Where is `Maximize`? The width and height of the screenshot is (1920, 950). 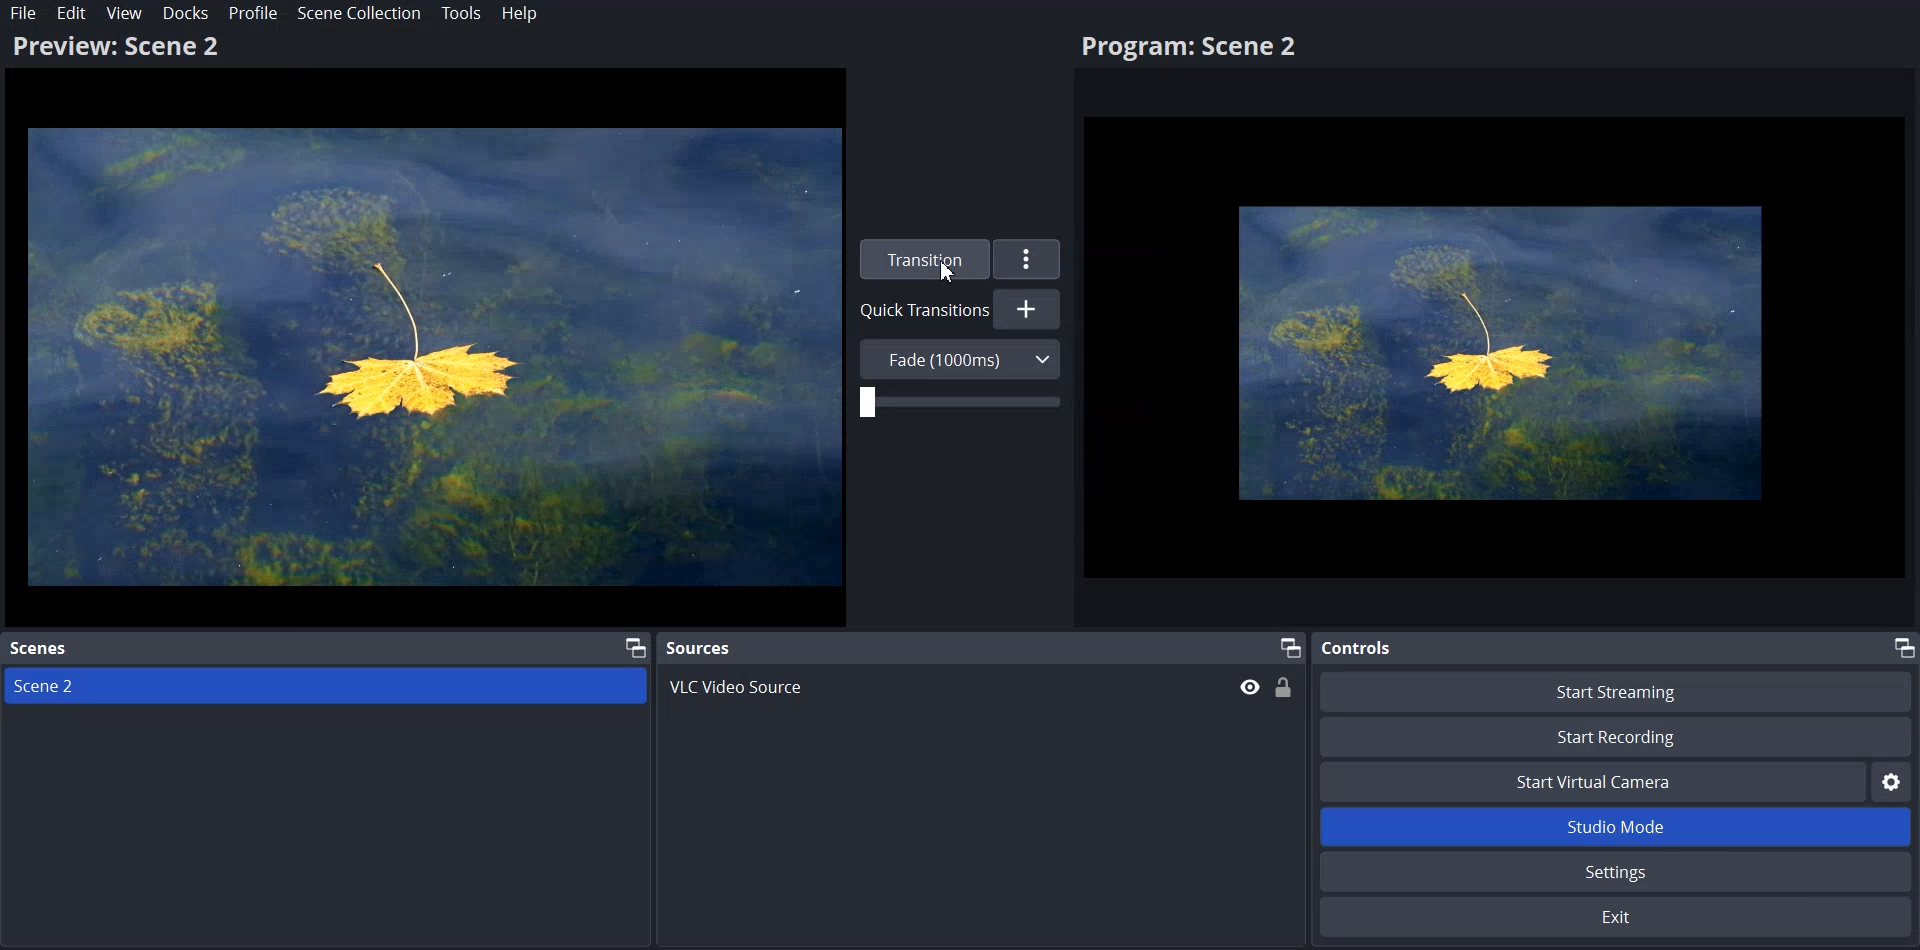 Maximize is located at coordinates (1903, 647).